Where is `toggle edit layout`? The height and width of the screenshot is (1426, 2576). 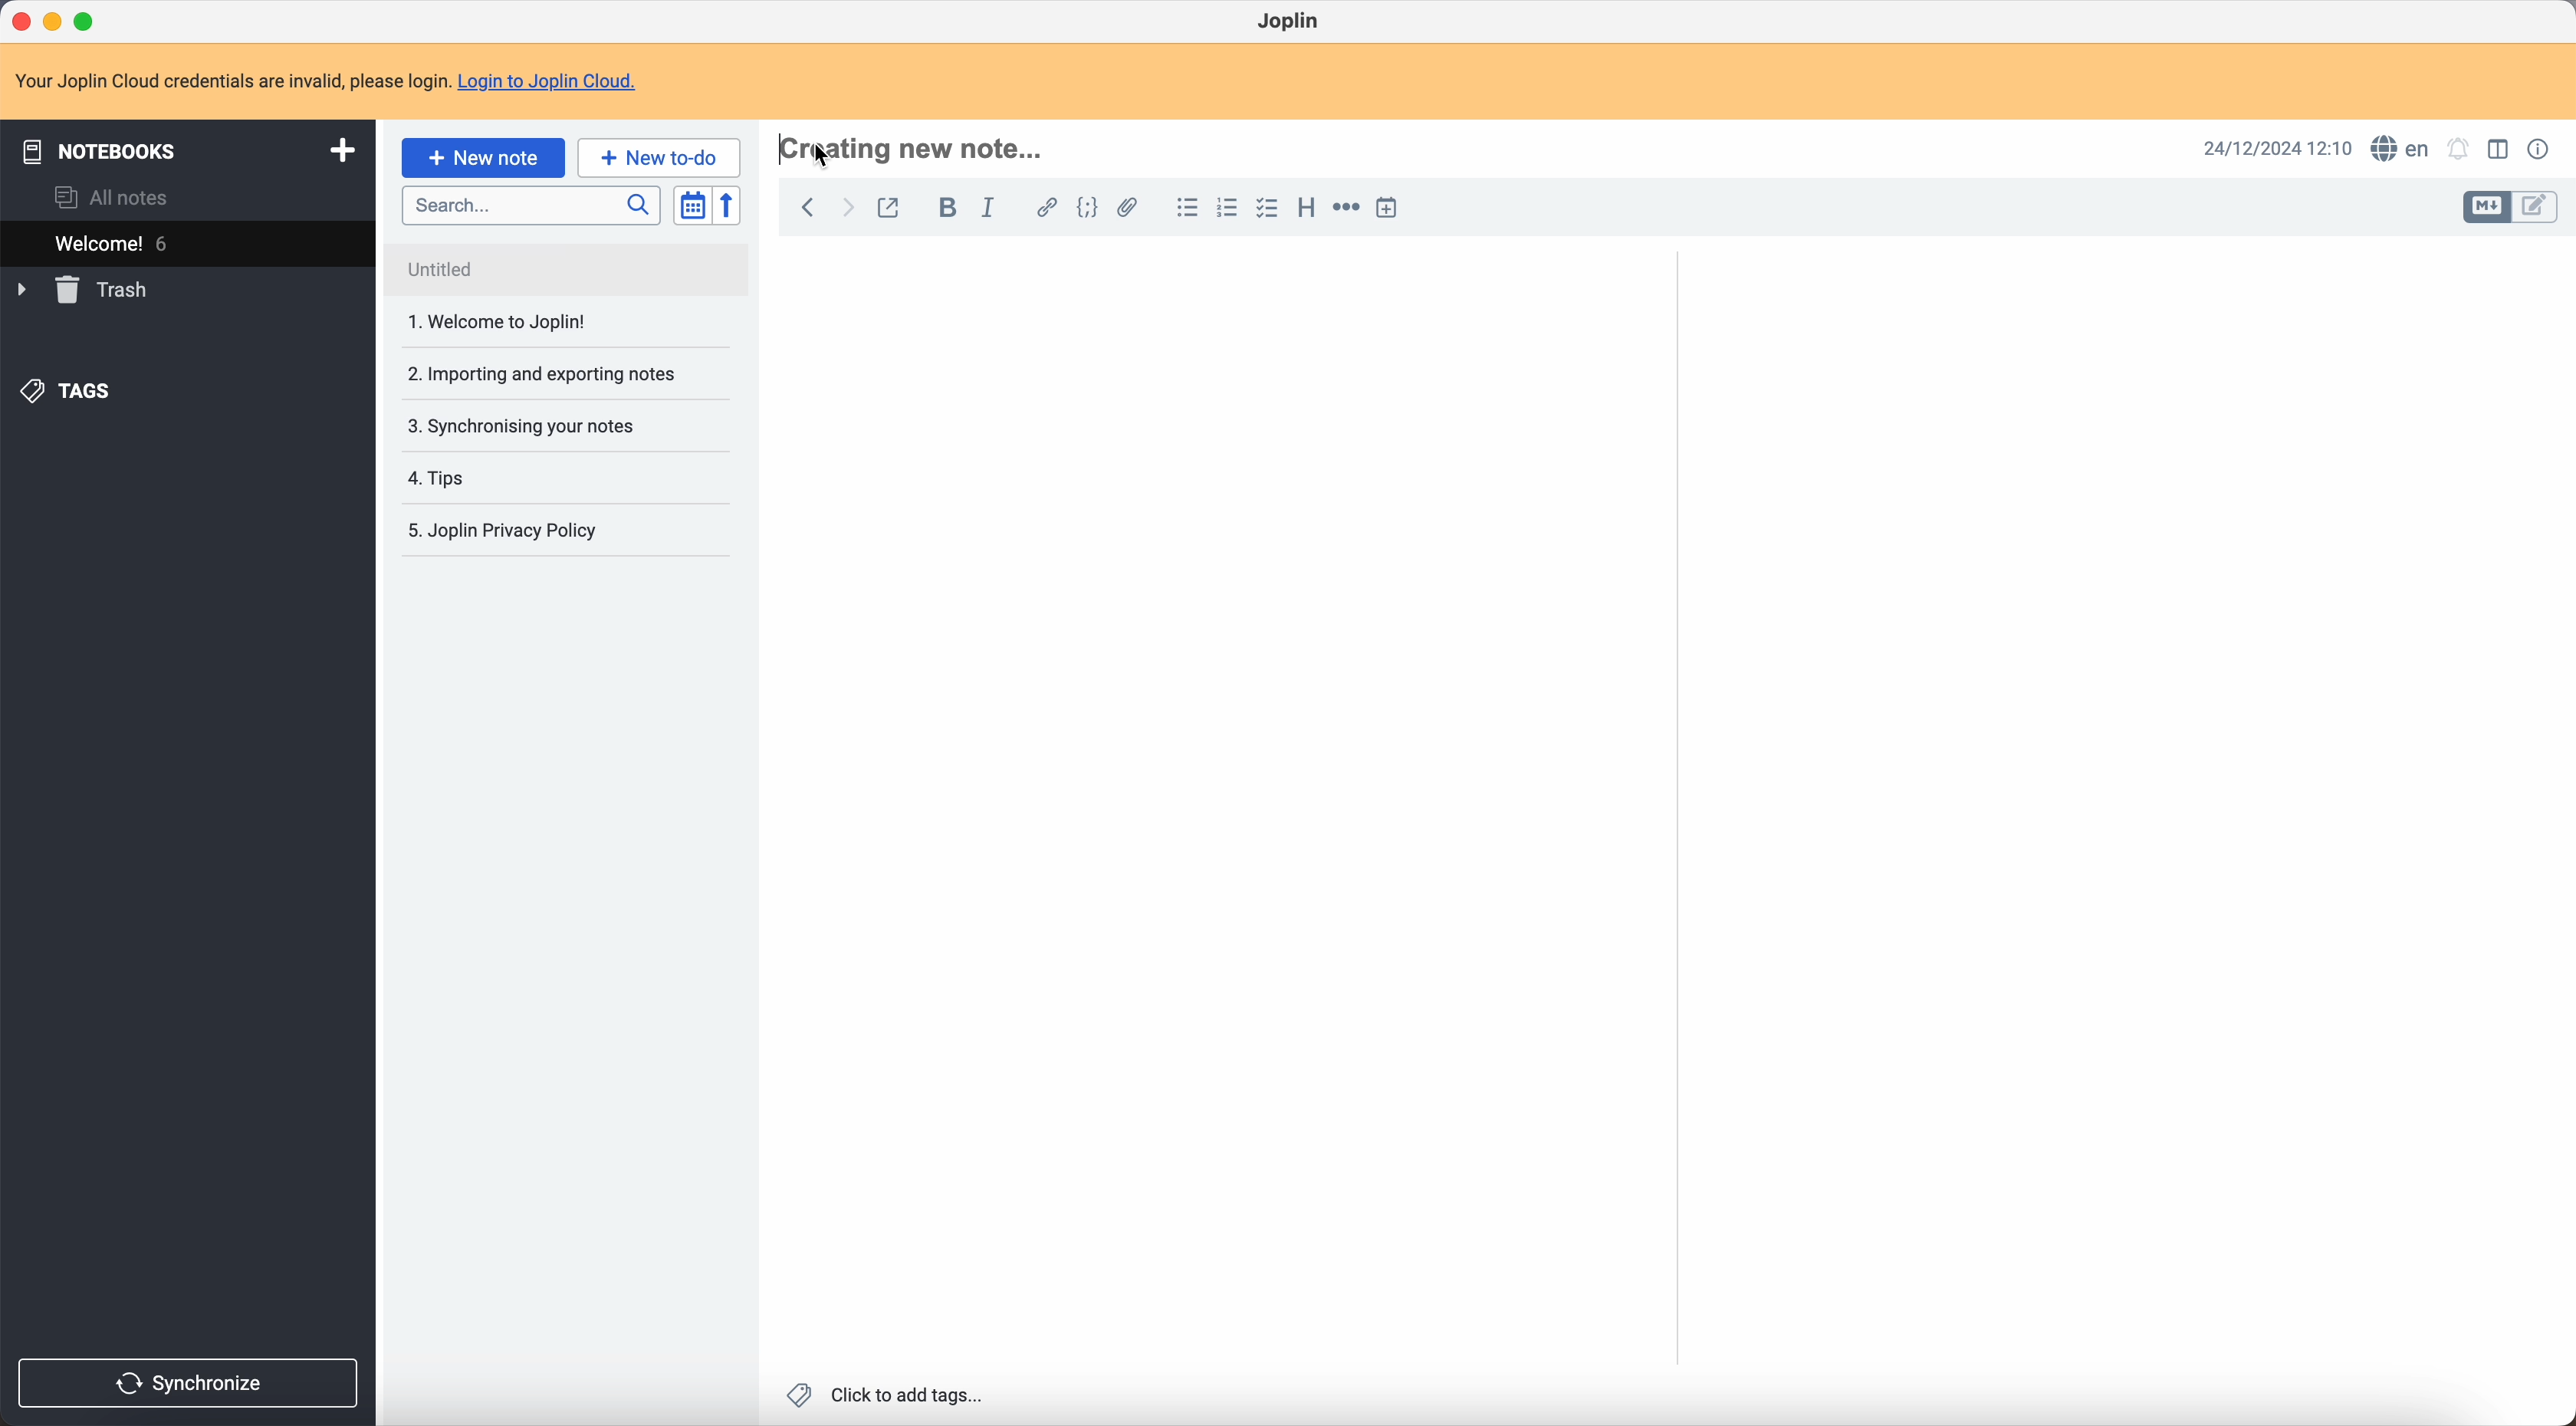
toggle edit layout is located at coordinates (2501, 148).